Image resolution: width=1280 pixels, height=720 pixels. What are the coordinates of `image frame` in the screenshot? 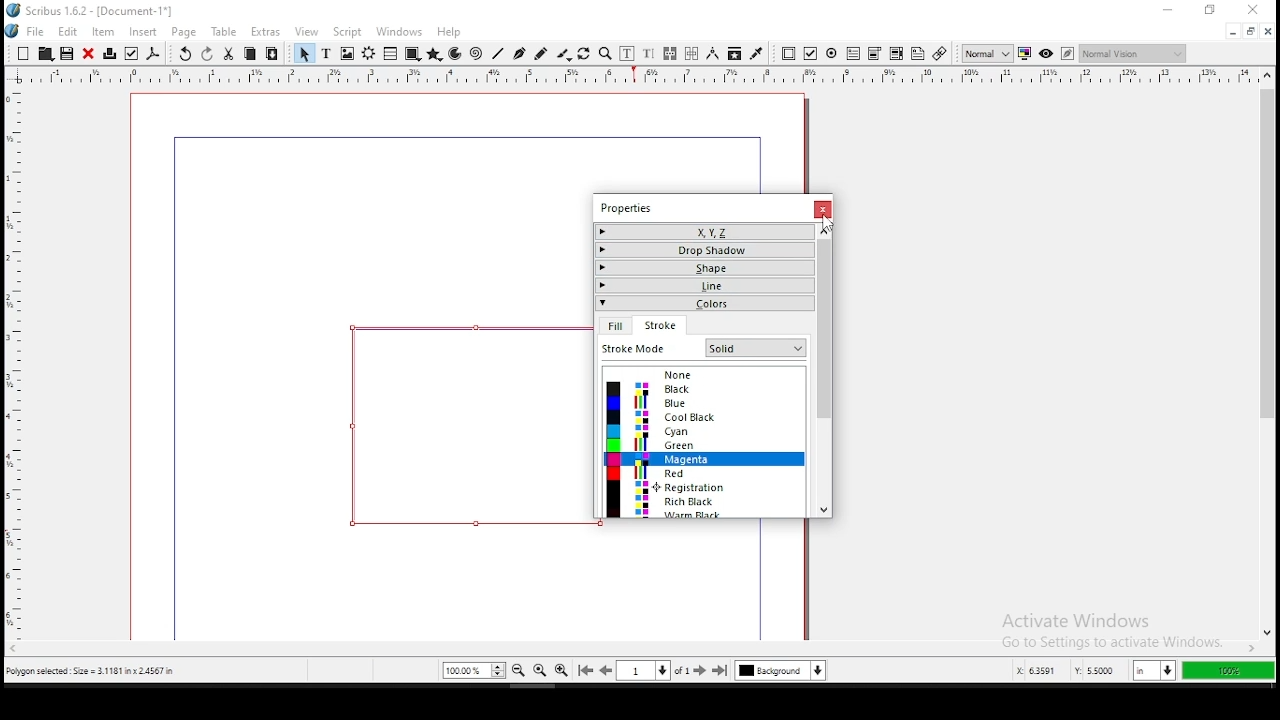 It's located at (347, 53).